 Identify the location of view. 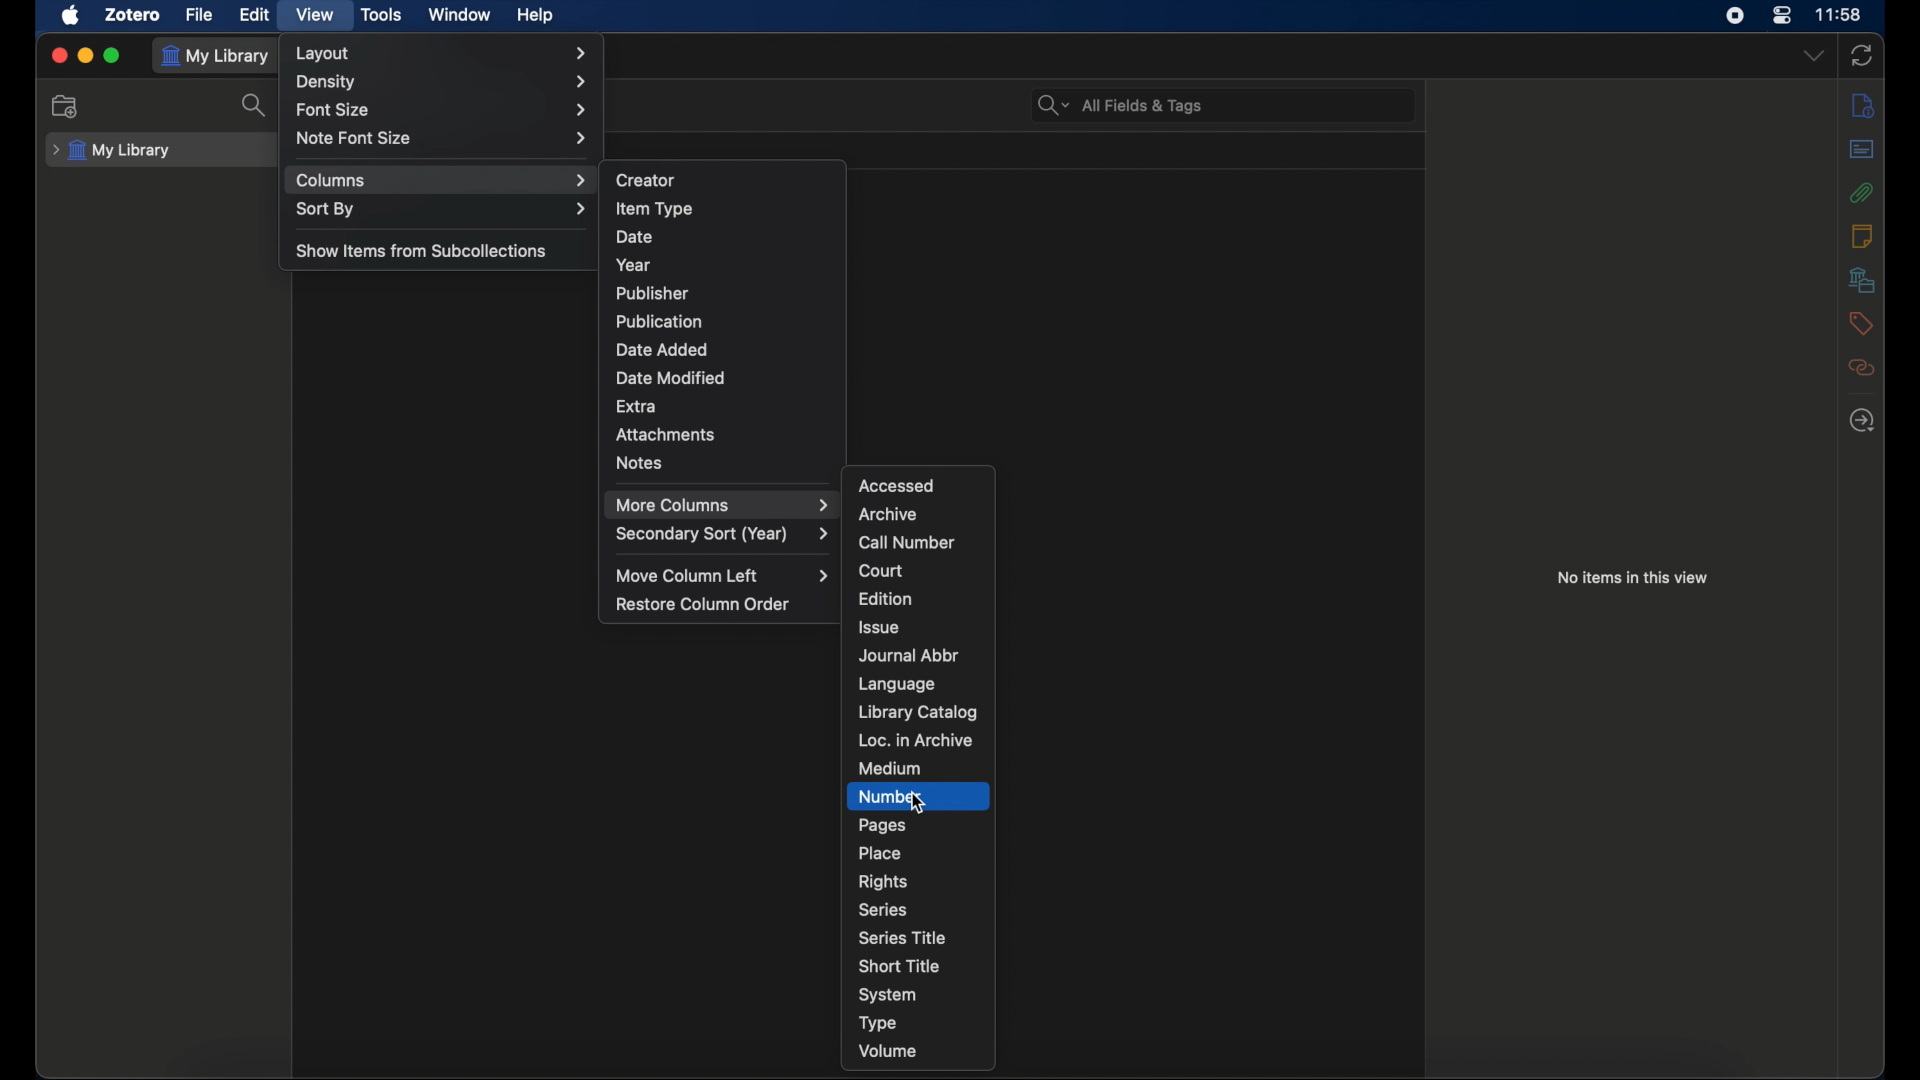
(317, 15).